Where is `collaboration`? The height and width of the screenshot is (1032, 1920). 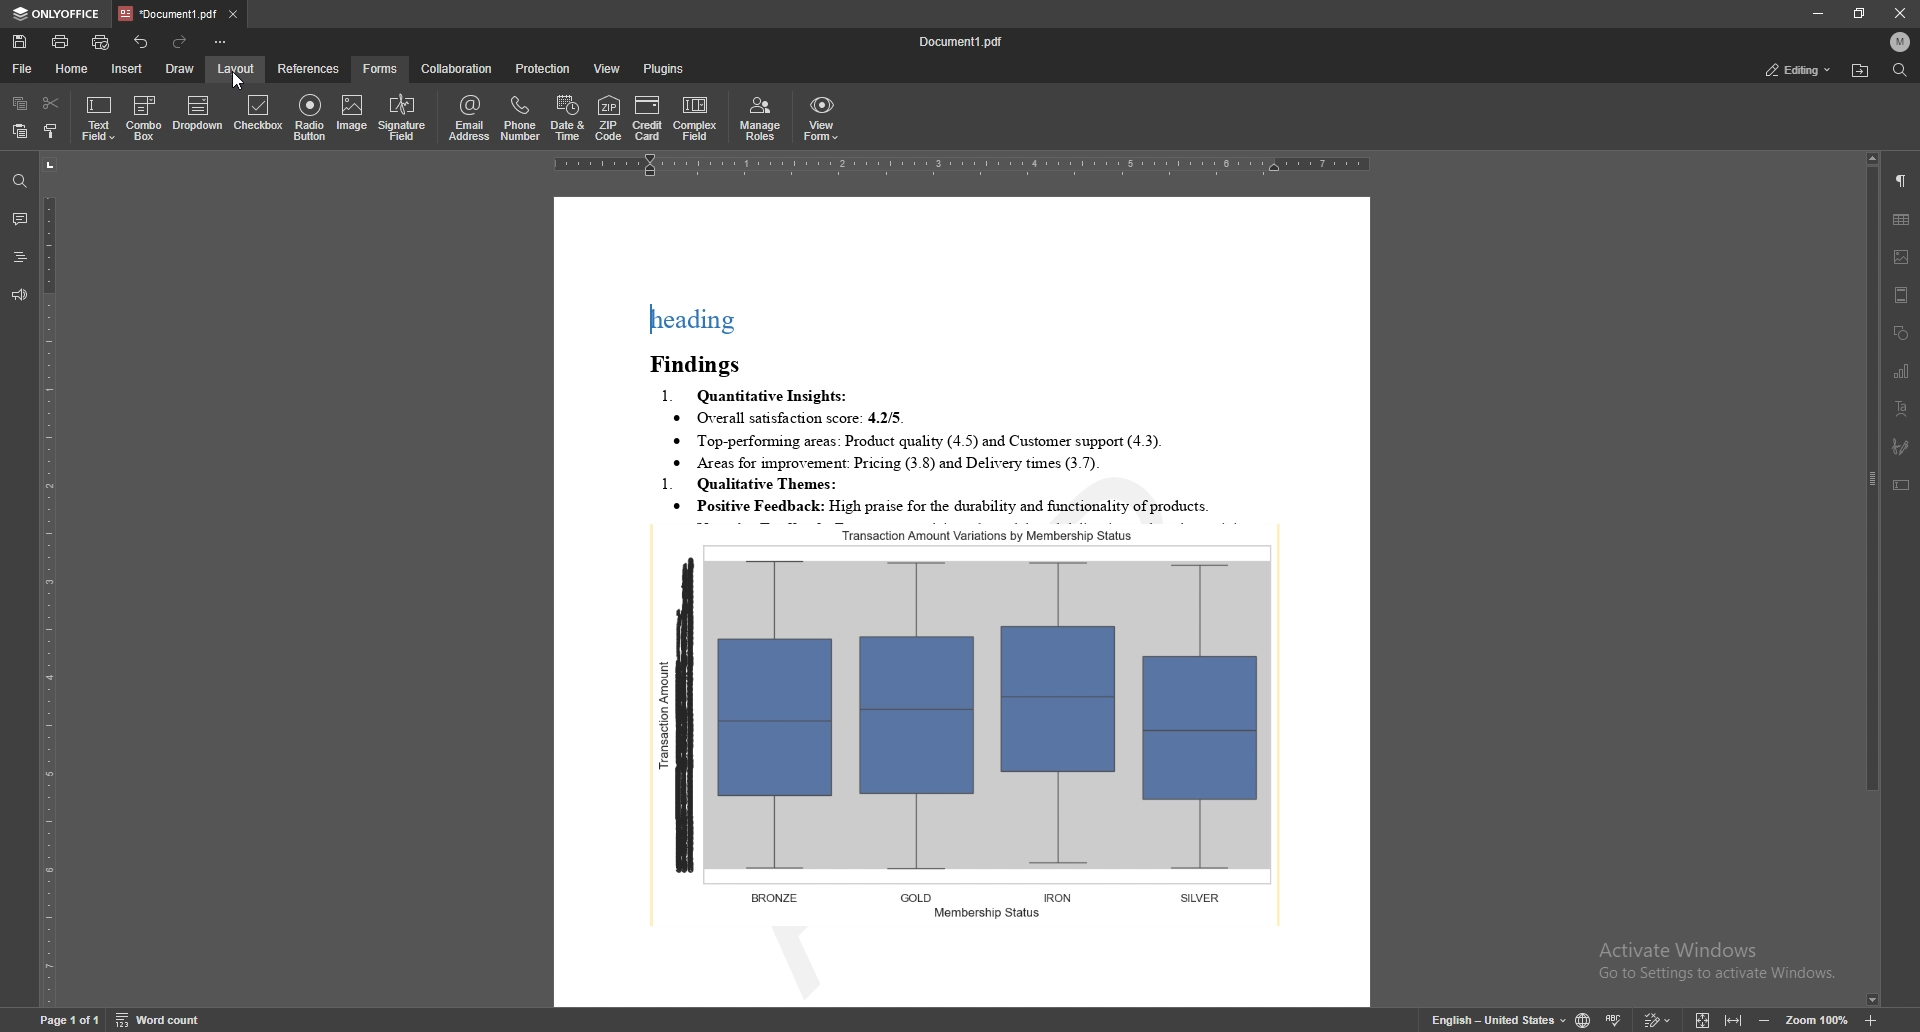 collaboration is located at coordinates (461, 67).